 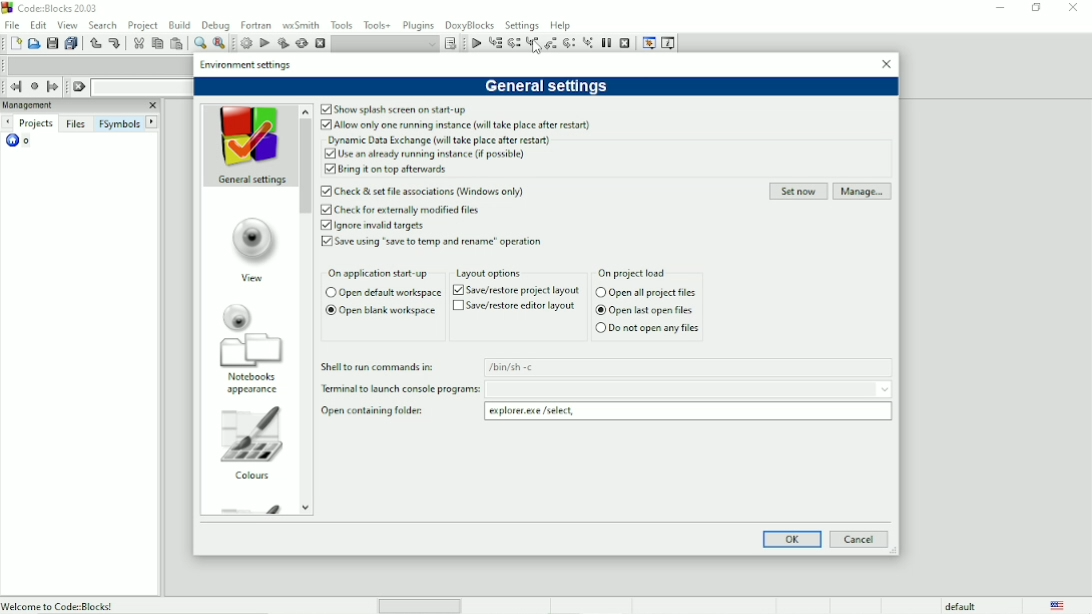 I want to click on Save, so click(x=51, y=43).